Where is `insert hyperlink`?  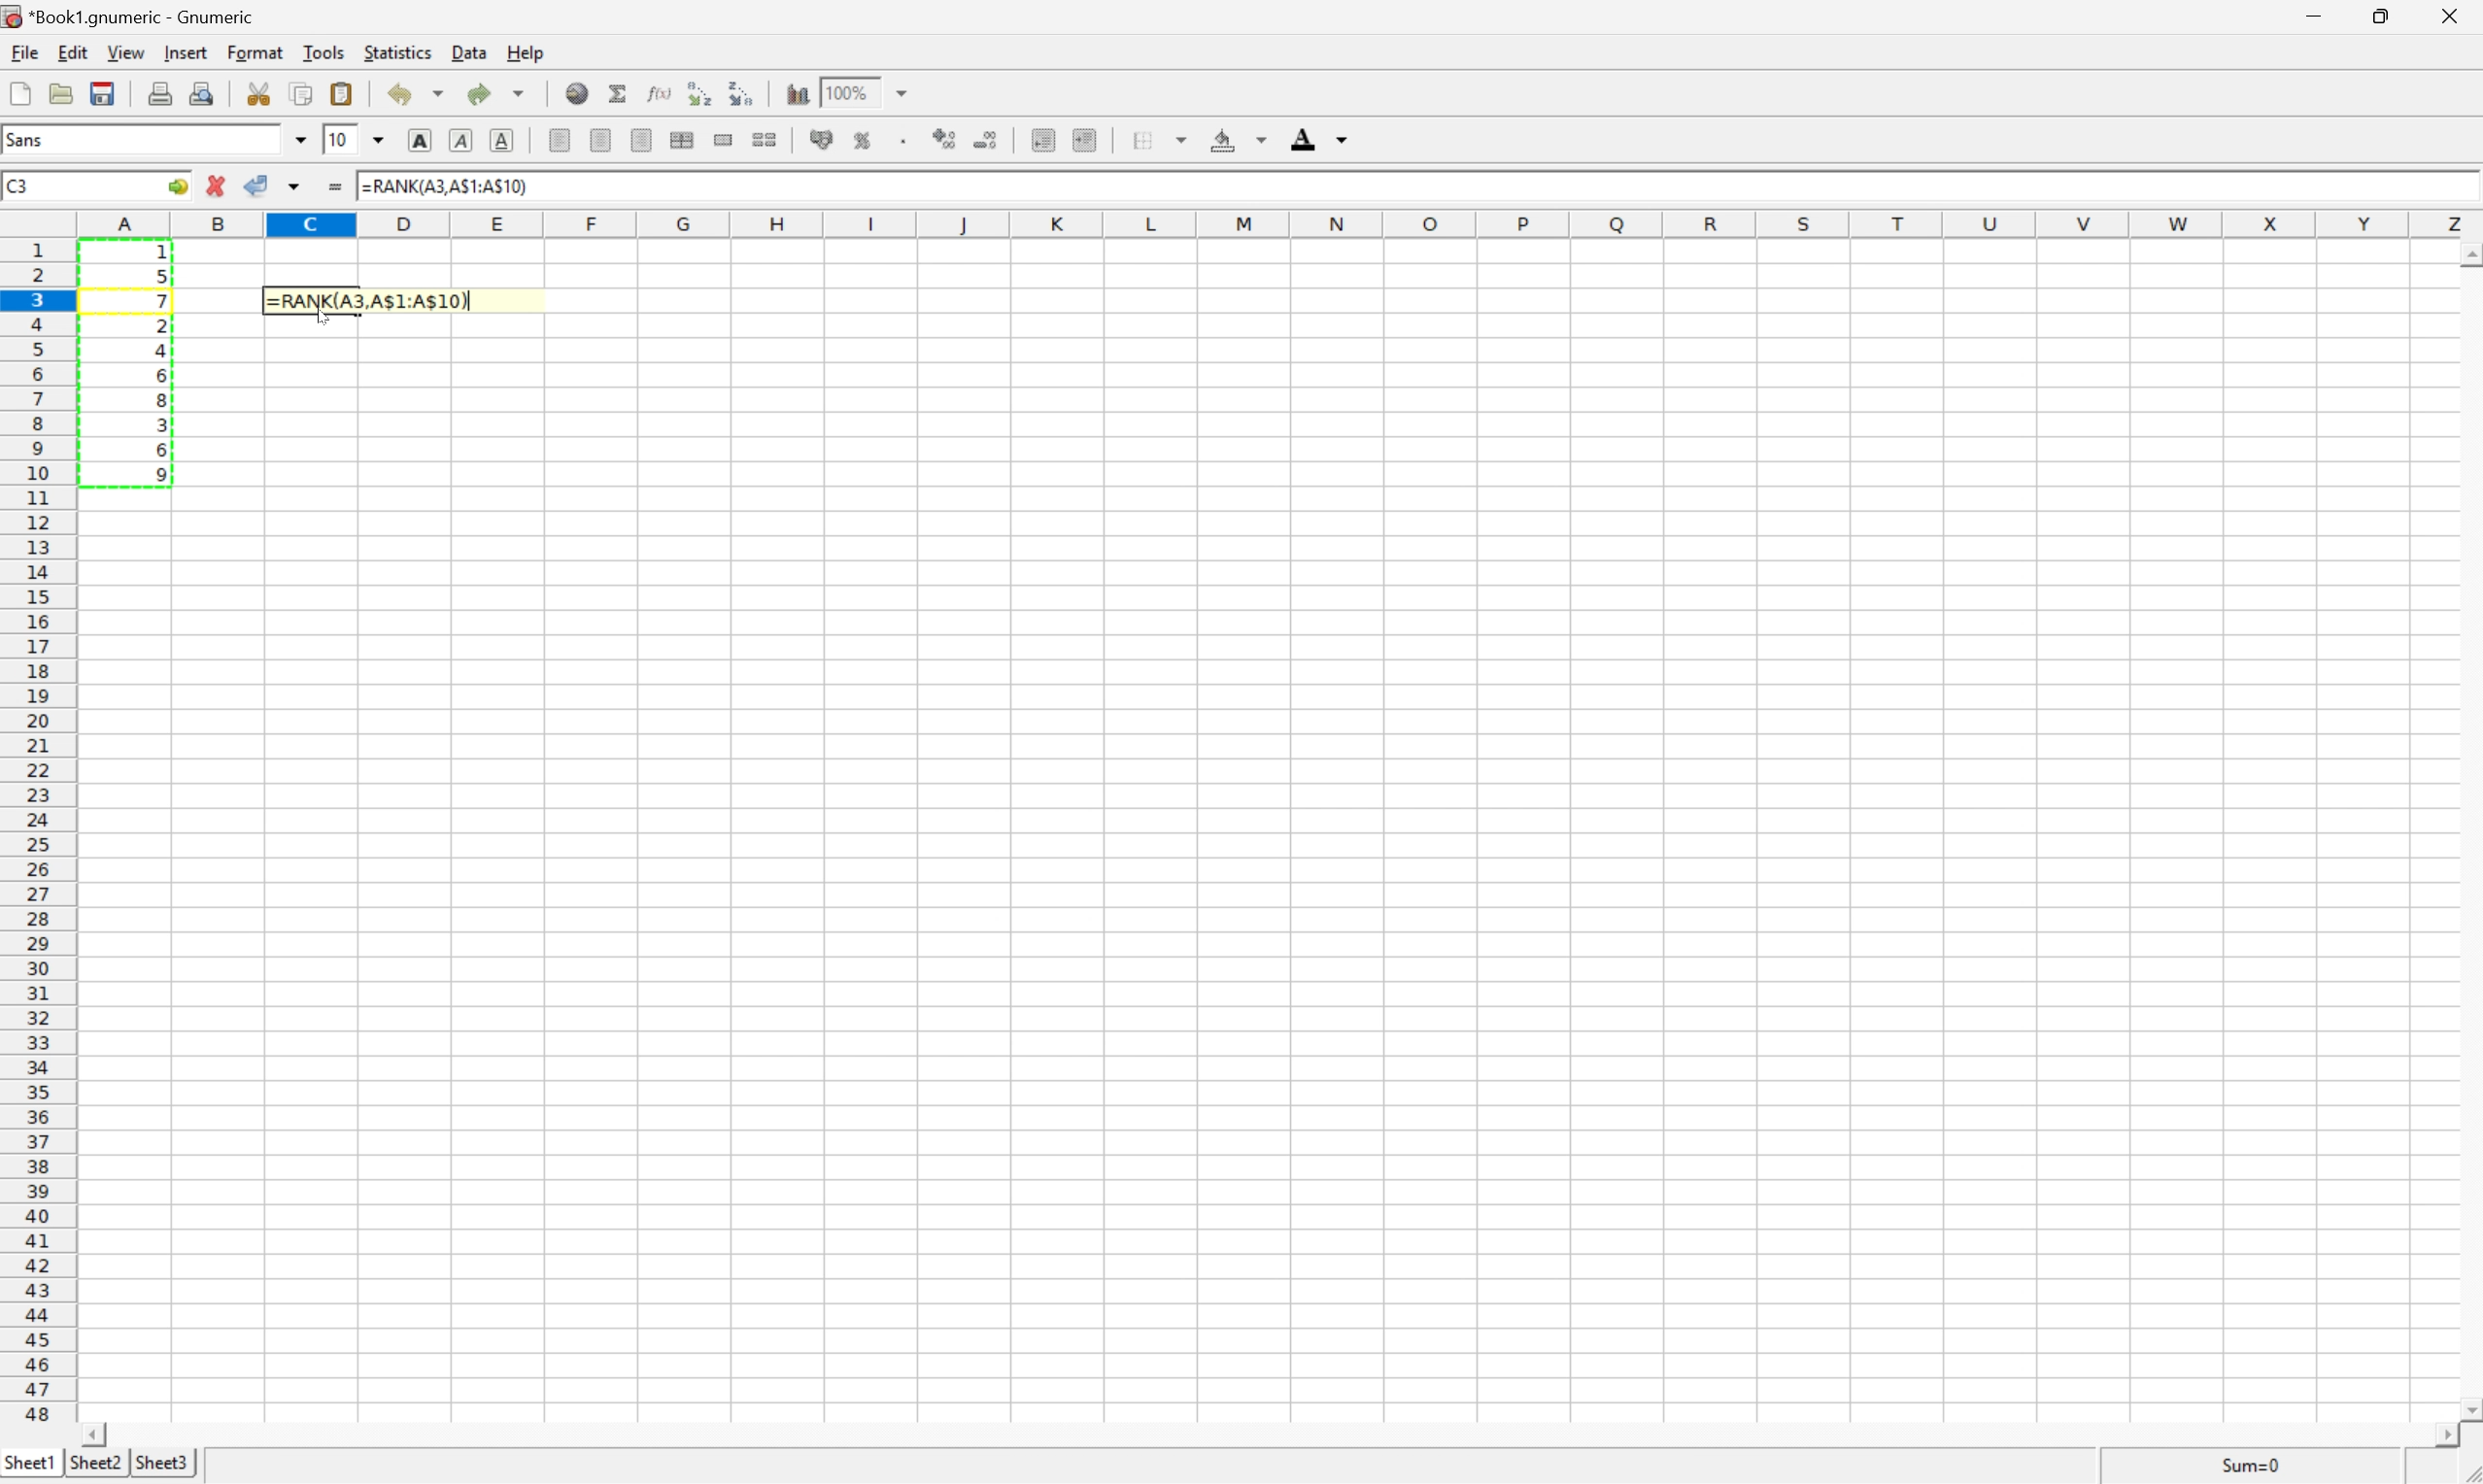 insert hyperlink is located at coordinates (573, 92).